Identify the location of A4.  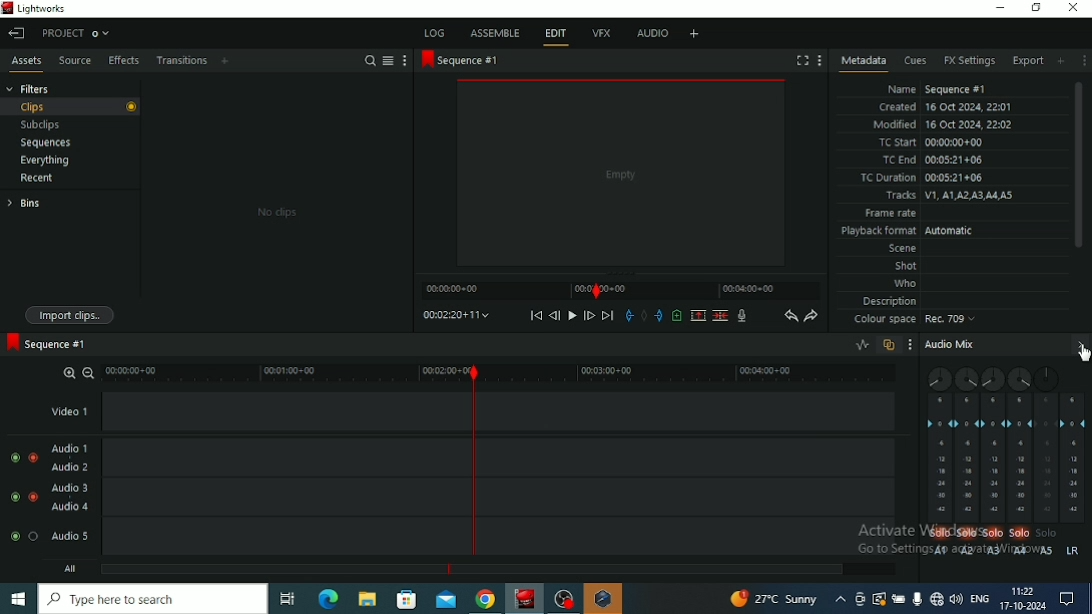
(1020, 551).